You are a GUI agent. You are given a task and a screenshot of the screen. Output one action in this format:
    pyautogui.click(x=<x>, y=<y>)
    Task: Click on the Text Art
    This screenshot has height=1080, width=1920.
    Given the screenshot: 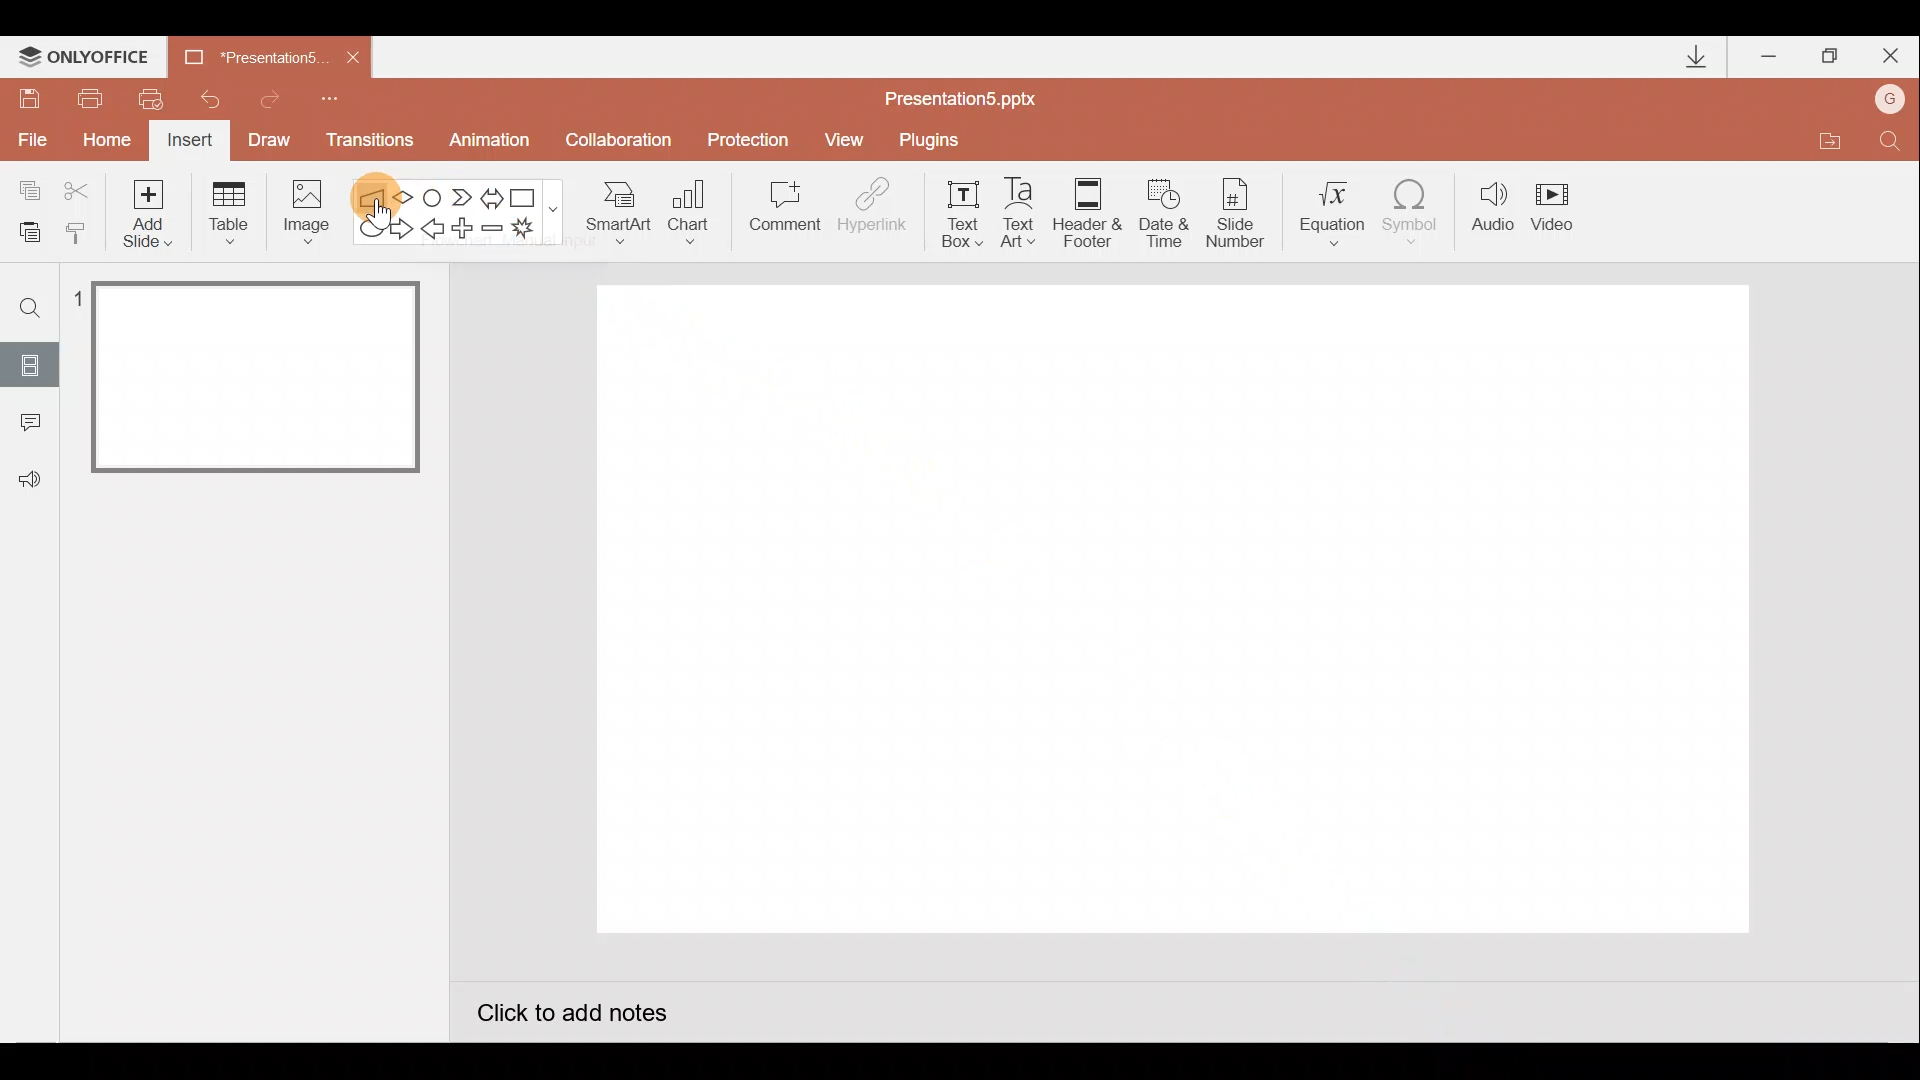 What is the action you would take?
    pyautogui.click(x=1024, y=212)
    